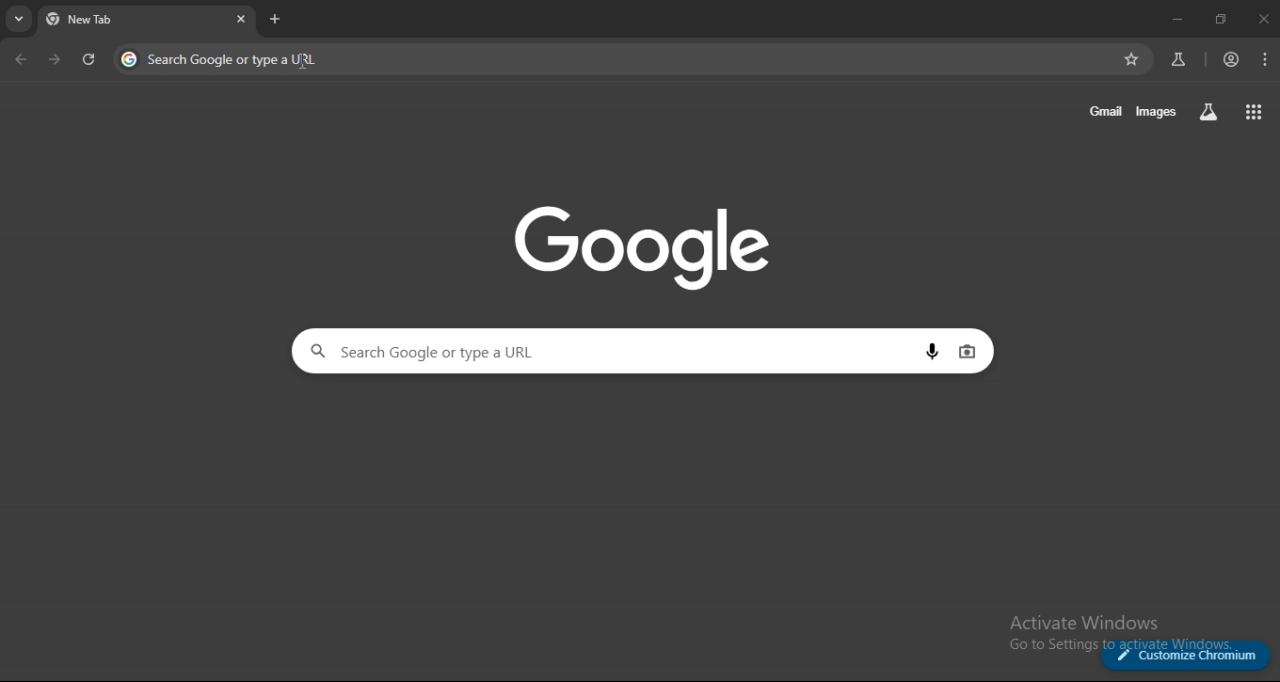 Image resolution: width=1280 pixels, height=682 pixels. Describe the element at coordinates (21, 60) in the screenshot. I see `go back one page` at that location.